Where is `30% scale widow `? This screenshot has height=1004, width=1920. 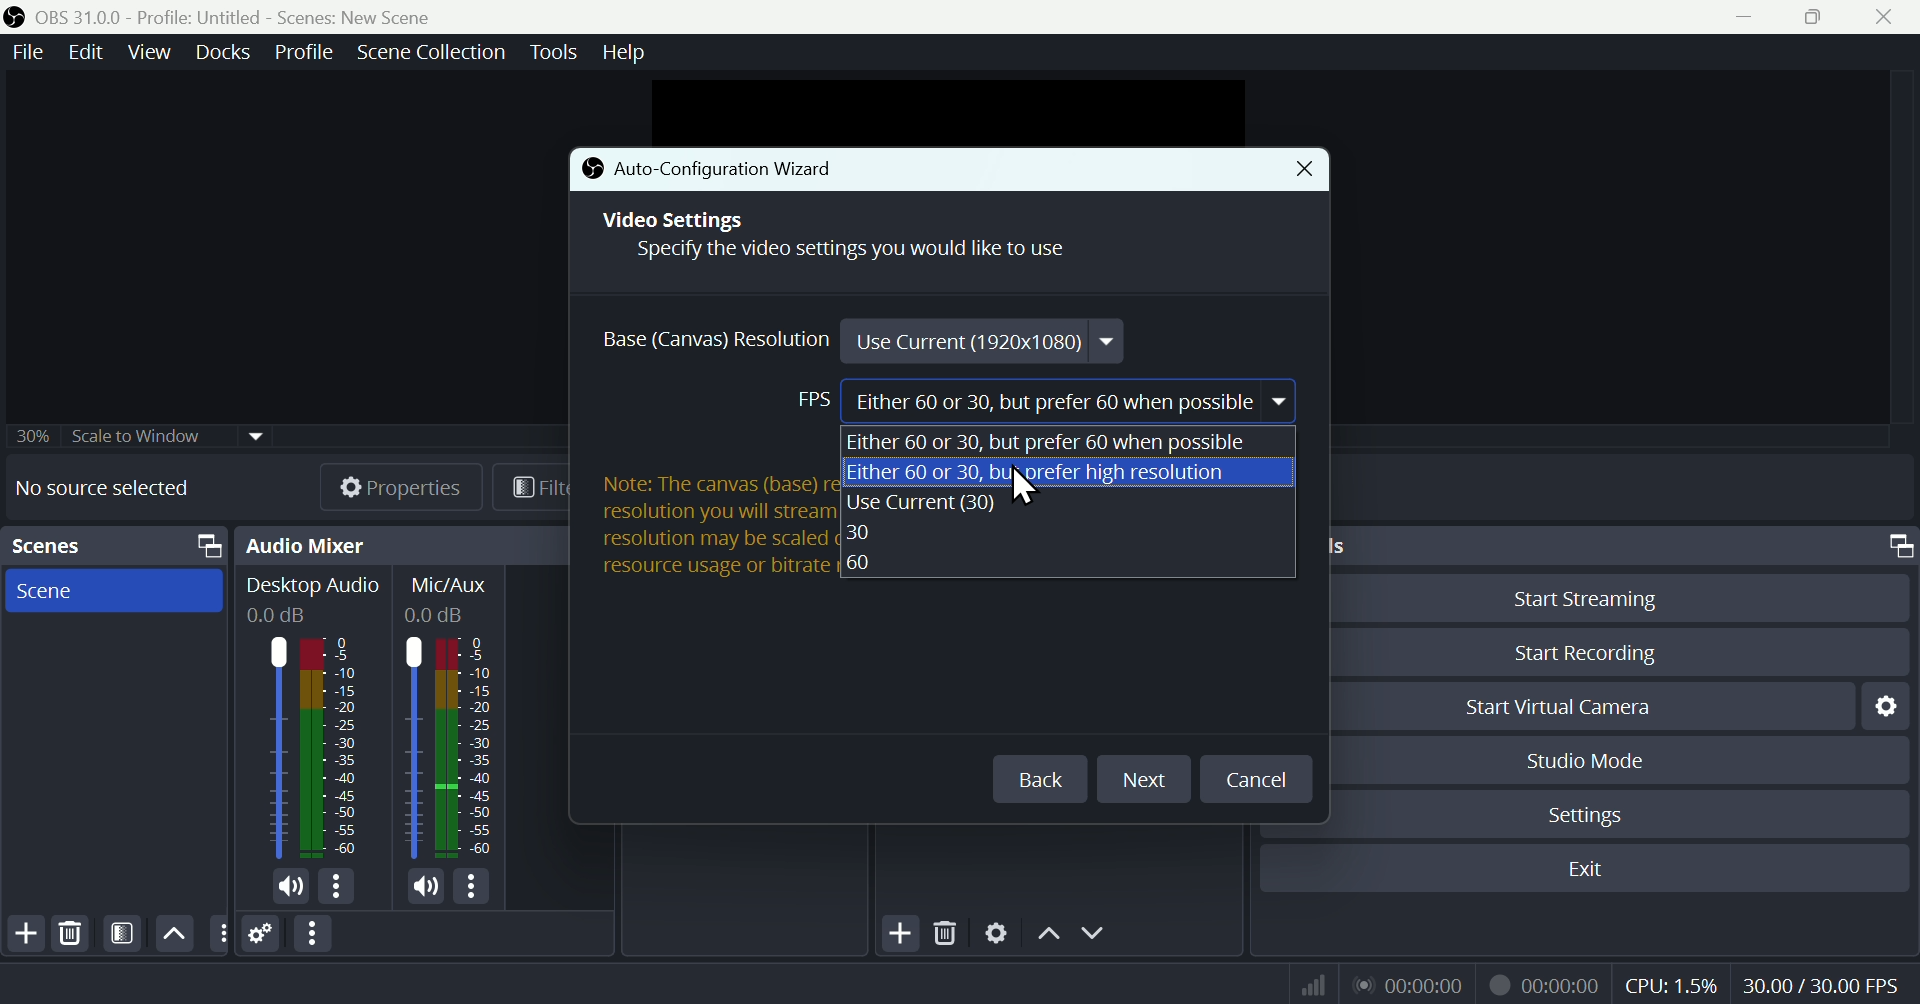 30% scale widow  is located at coordinates (167, 434).